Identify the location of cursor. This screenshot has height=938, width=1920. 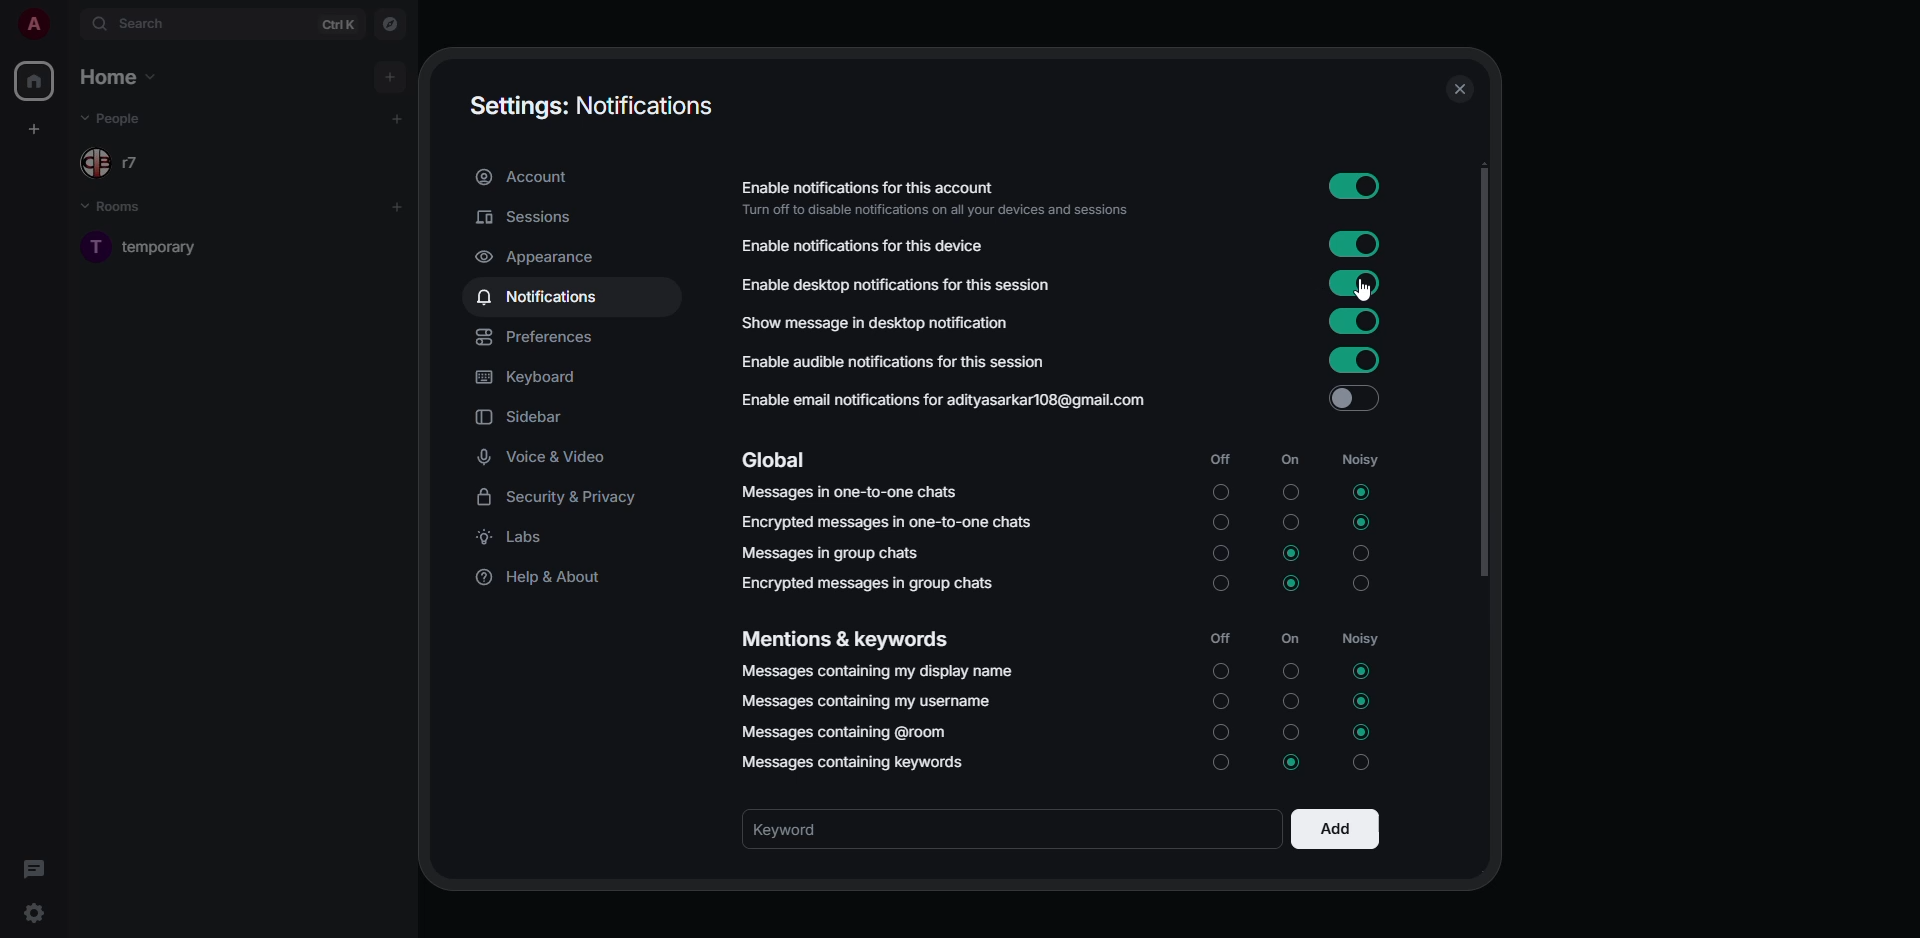
(1368, 292).